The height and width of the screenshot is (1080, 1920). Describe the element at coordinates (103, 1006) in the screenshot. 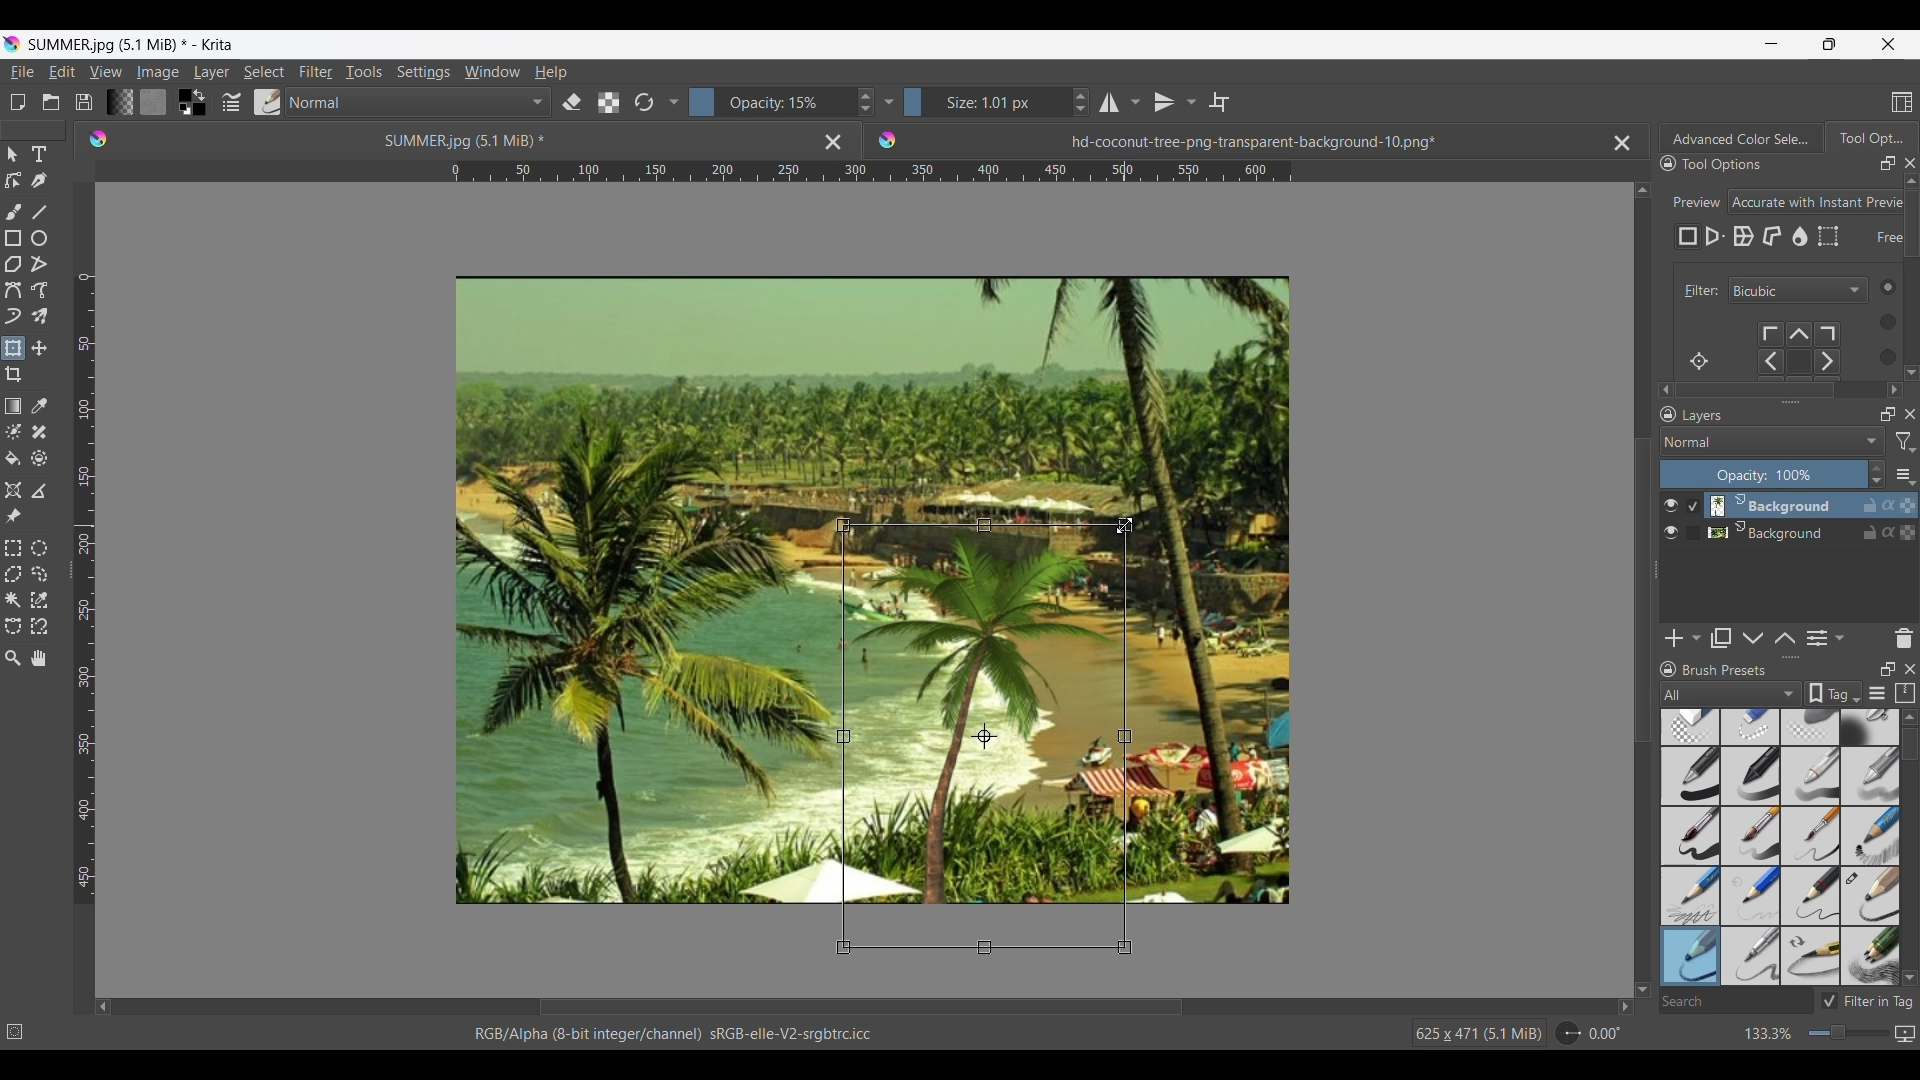

I see `Left` at that location.